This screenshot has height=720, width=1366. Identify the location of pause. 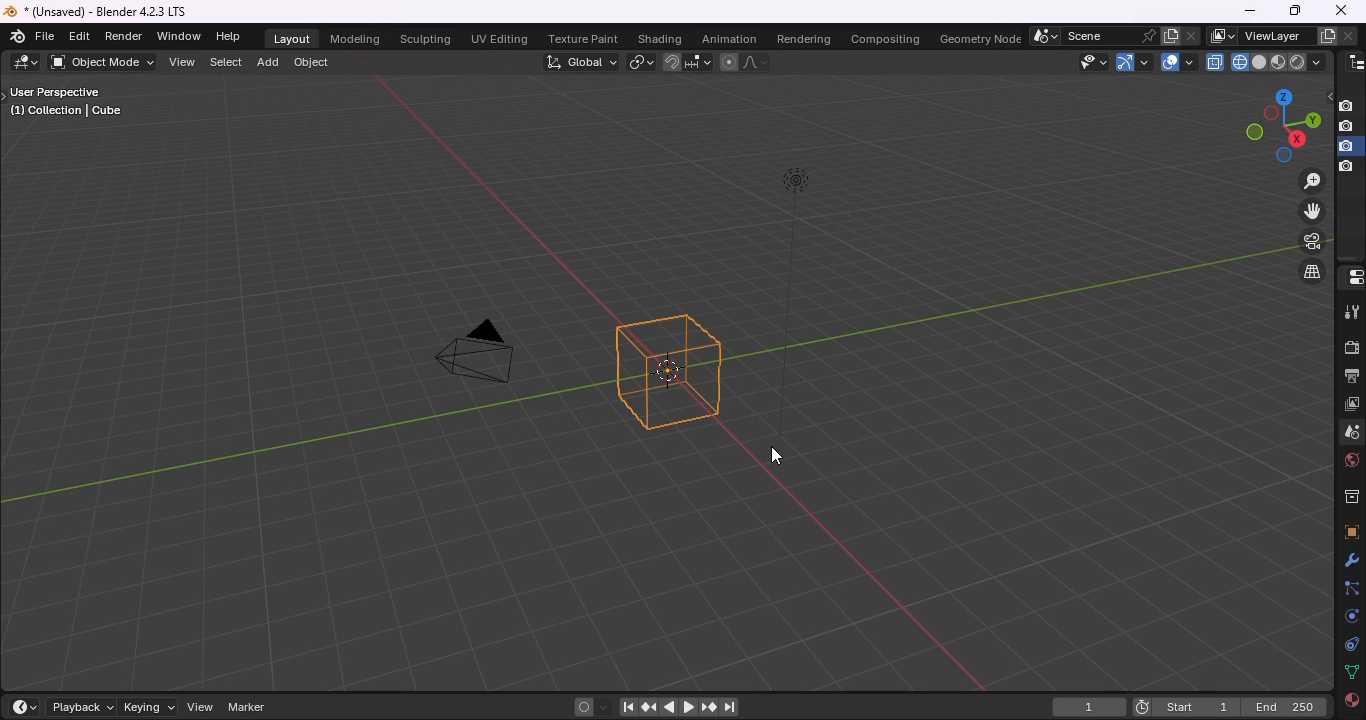
(628, 708).